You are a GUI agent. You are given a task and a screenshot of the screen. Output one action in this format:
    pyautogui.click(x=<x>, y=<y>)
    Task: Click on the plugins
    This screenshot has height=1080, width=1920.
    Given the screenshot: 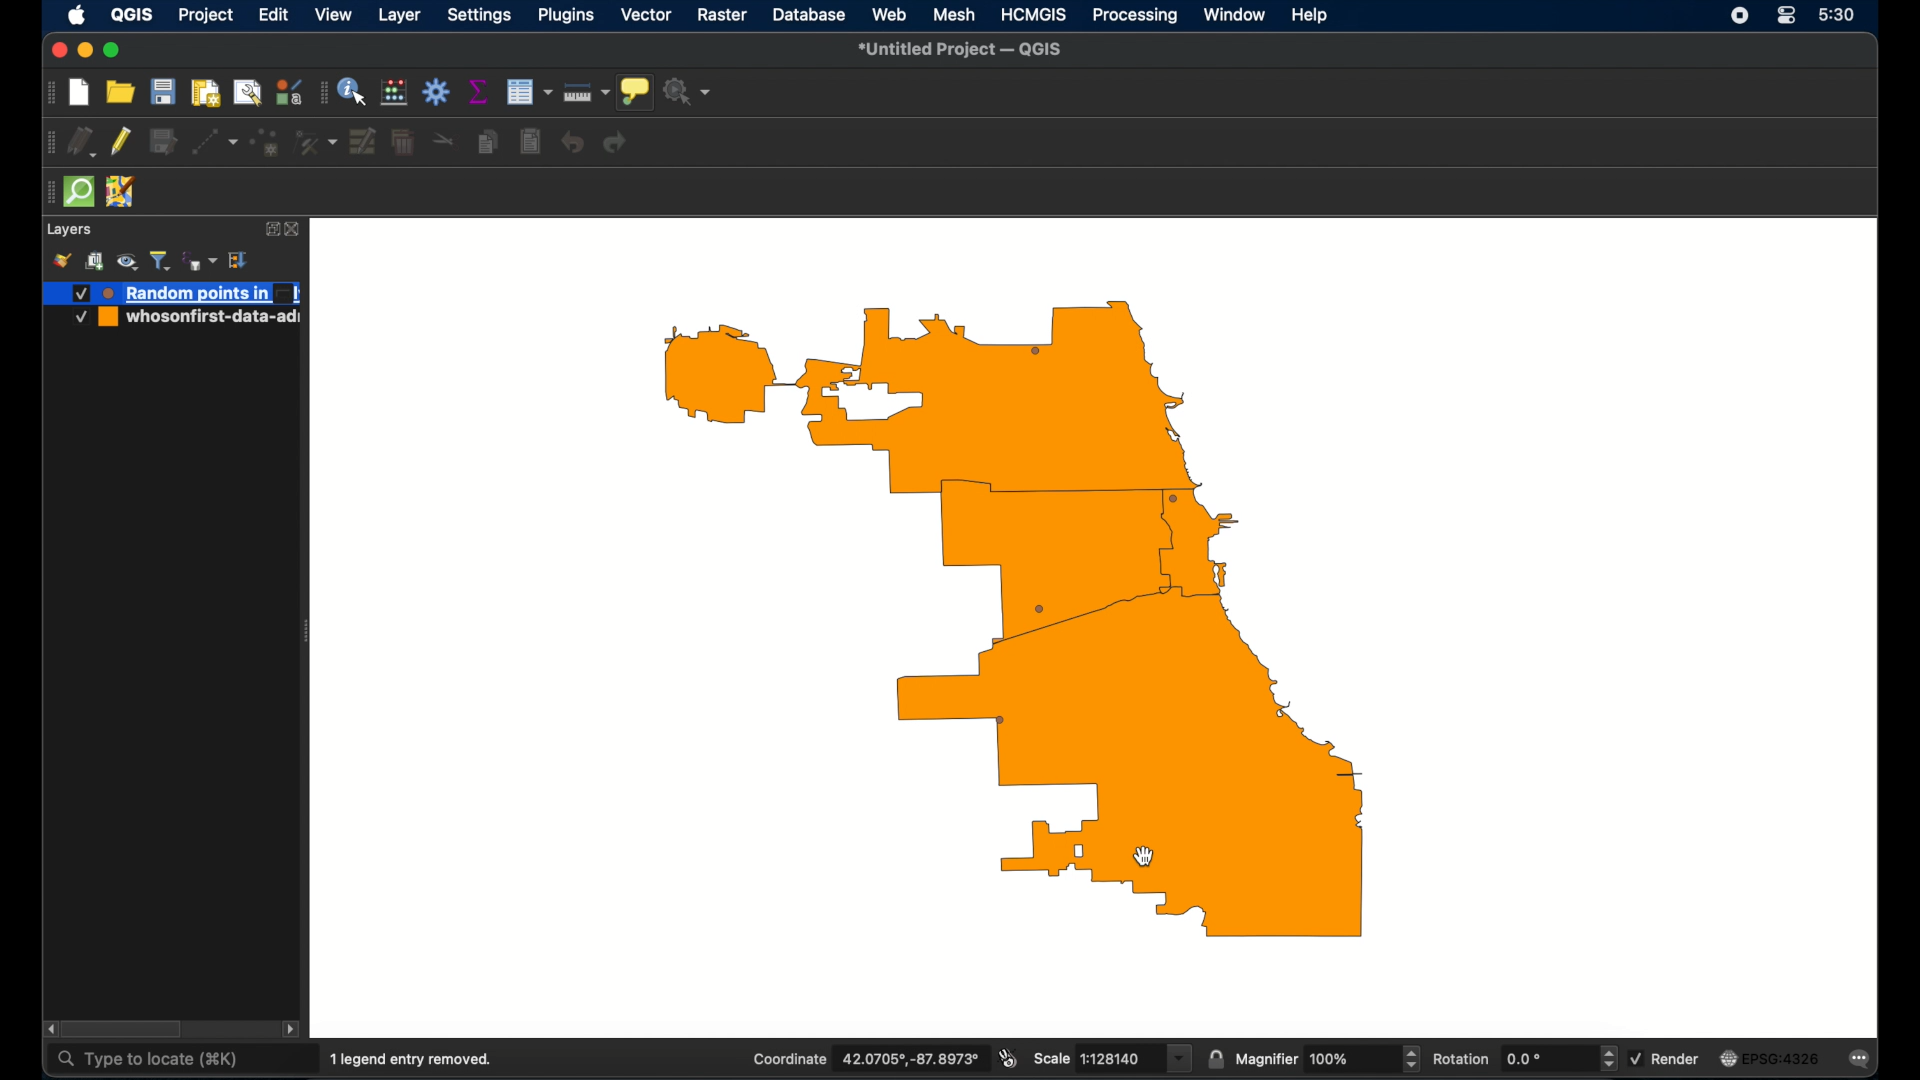 What is the action you would take?
    pyautogui.click(x=566, y=16)
    